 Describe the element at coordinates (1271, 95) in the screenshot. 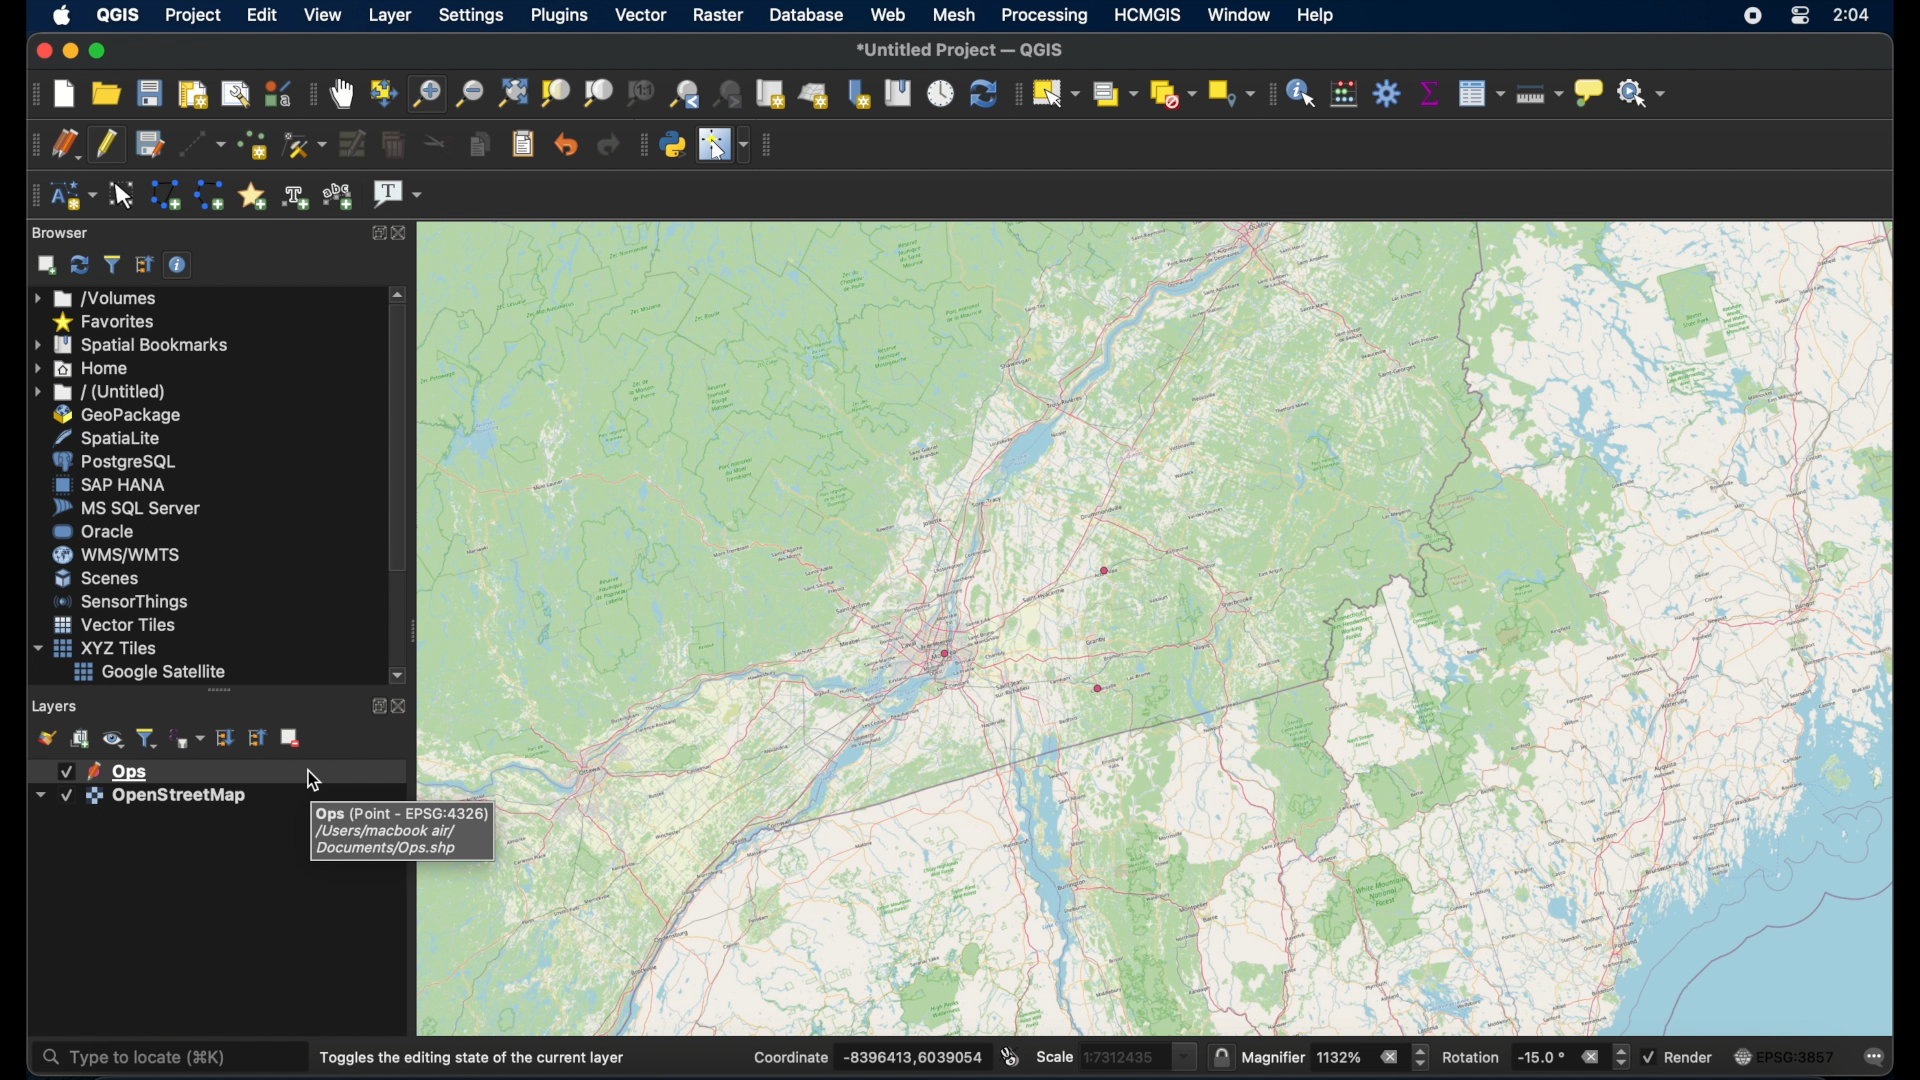

I see `attributes toolbar` at that location.